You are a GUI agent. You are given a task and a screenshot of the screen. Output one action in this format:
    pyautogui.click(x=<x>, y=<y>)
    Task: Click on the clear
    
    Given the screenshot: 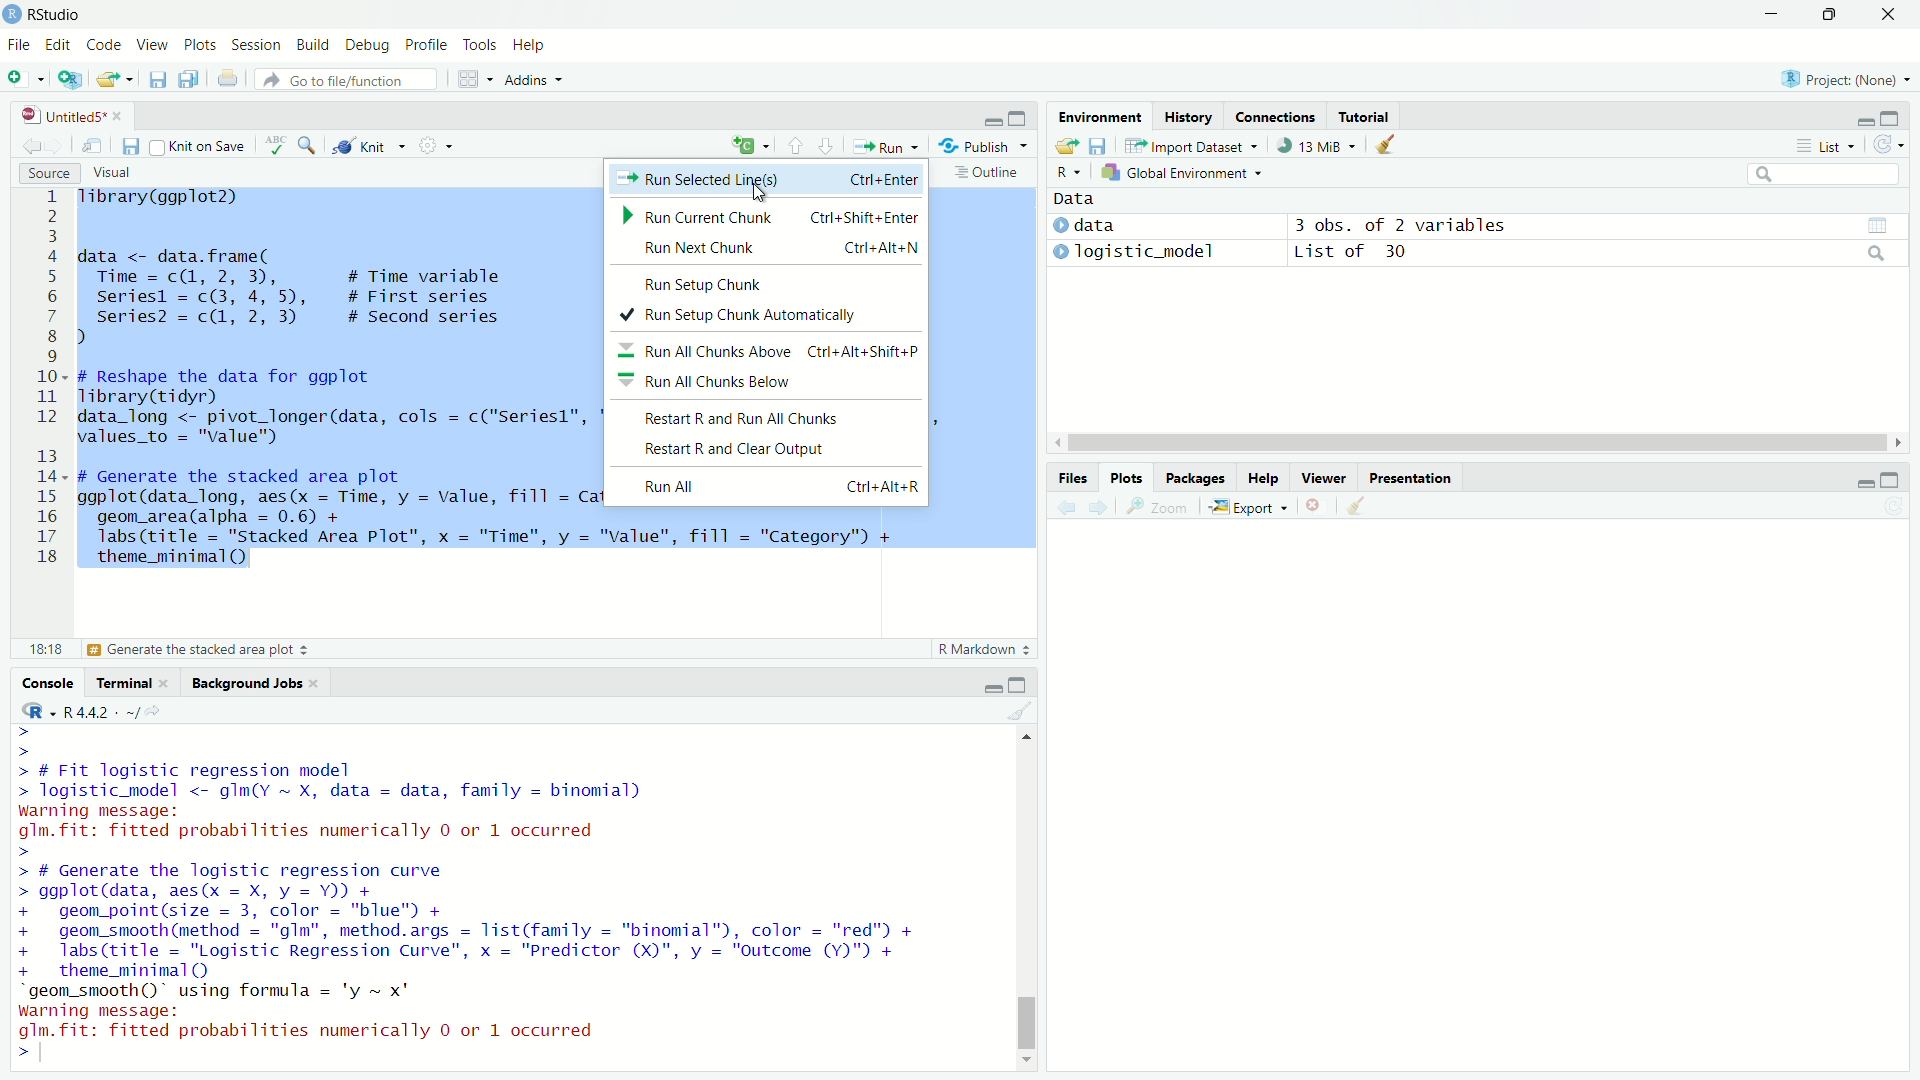 What is the action you would take?
    pyautogui.click(x=1388, y=145)
    